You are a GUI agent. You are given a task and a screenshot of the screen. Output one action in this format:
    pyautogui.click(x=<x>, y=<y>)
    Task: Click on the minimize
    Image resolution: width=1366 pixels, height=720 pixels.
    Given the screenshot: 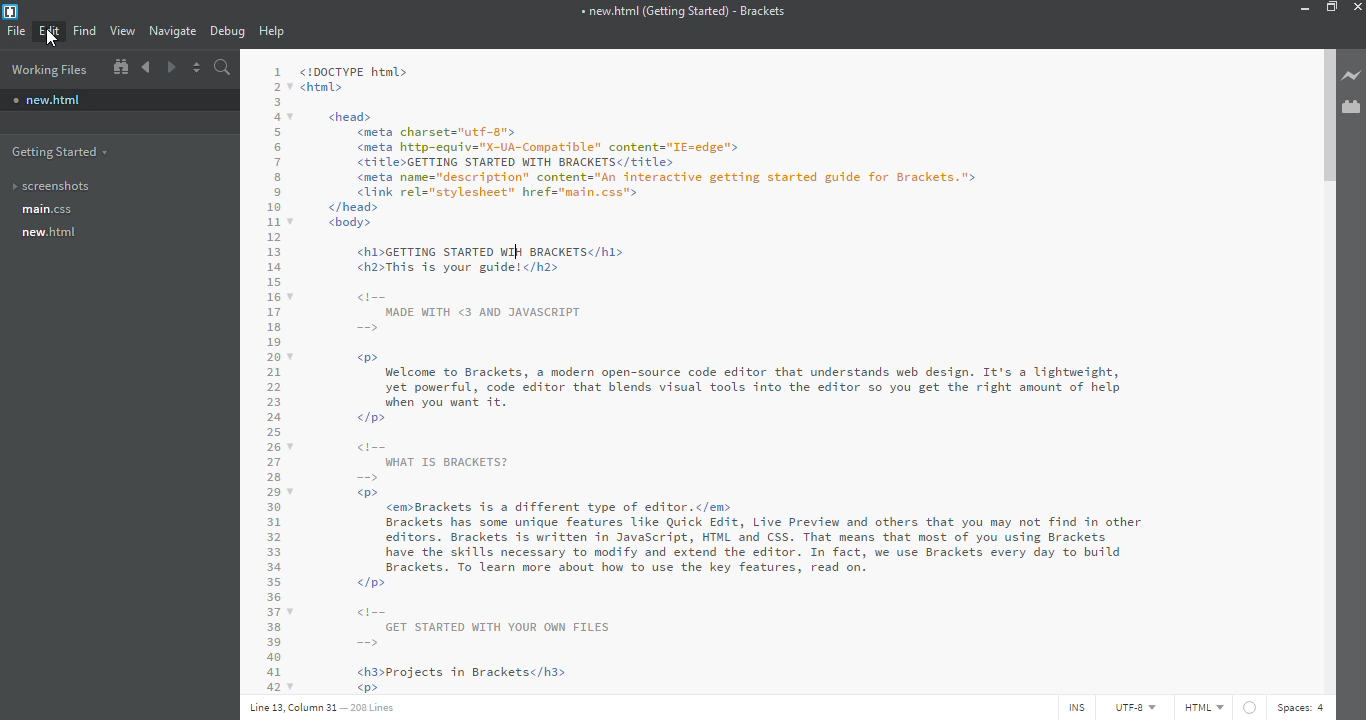 What is the action you would take?
    pyautogui.click(x=1301, y=7)
    